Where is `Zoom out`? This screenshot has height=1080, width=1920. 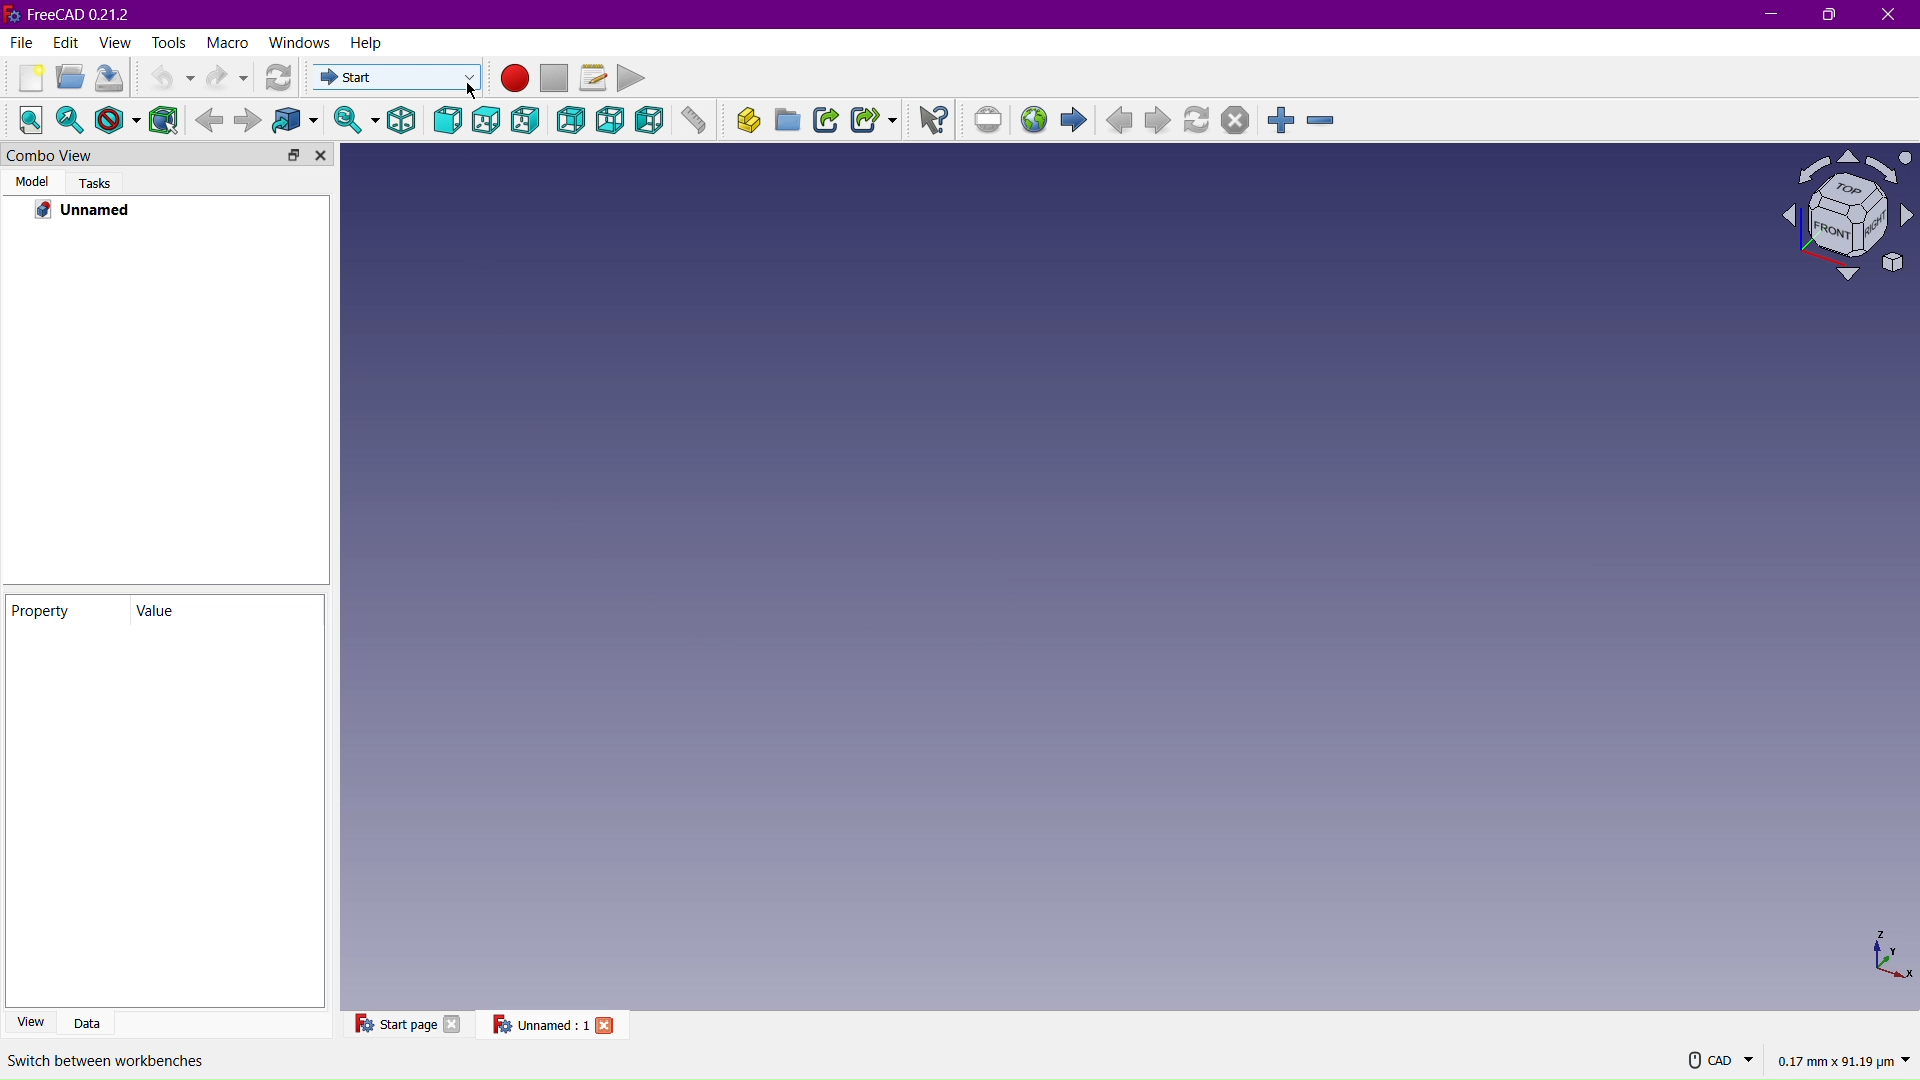 Zoom out is located at coordinates (1320, 118).